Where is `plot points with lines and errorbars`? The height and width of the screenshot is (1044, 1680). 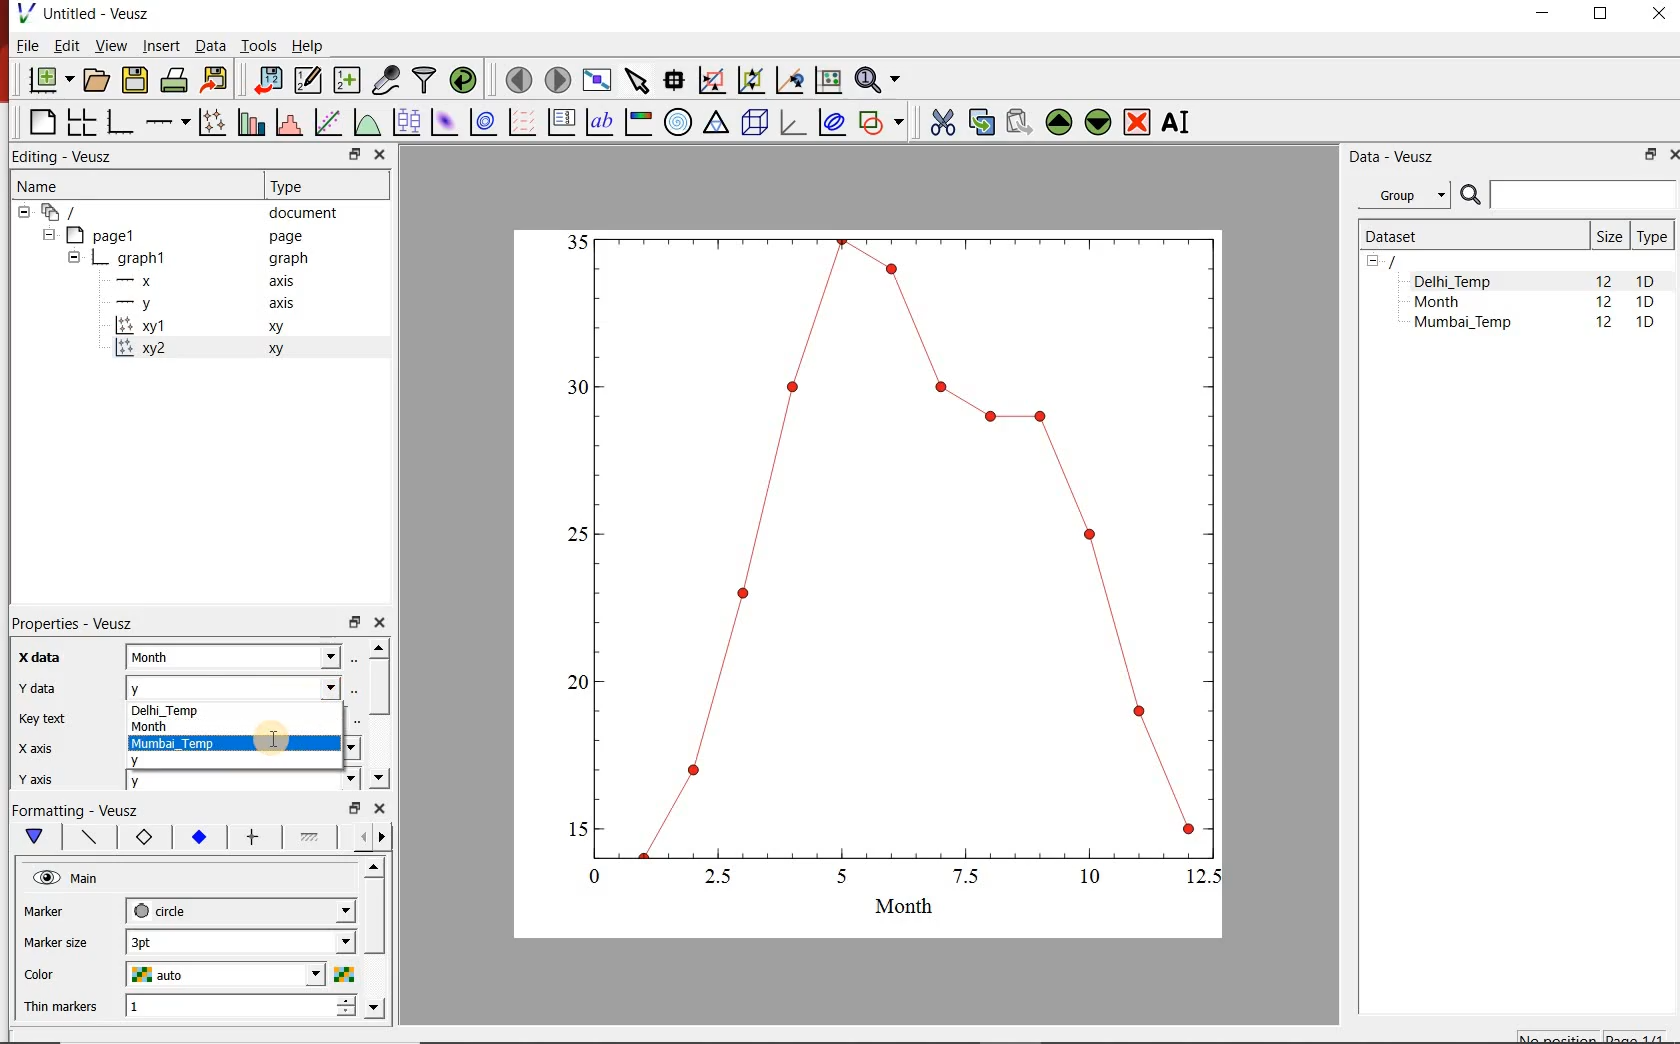 plot points with lines and errorbars is located at coordinates (210, 123).